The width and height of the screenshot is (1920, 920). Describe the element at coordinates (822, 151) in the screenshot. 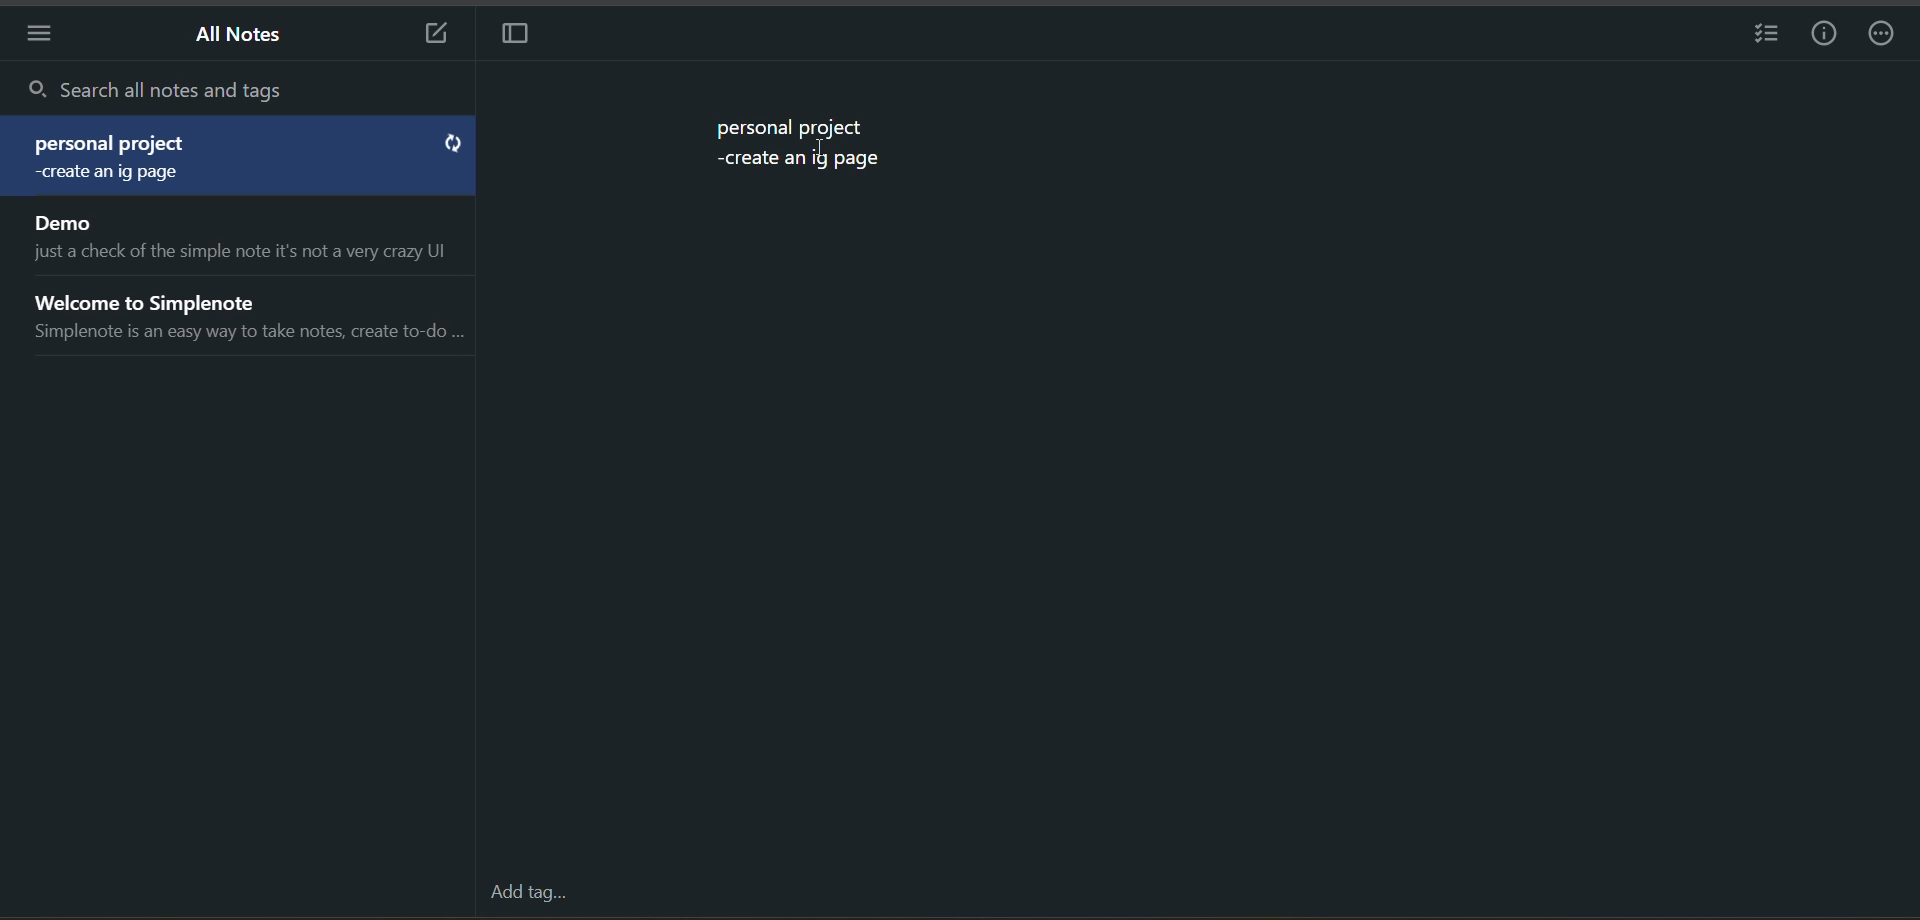

I see `cursor` at that location.